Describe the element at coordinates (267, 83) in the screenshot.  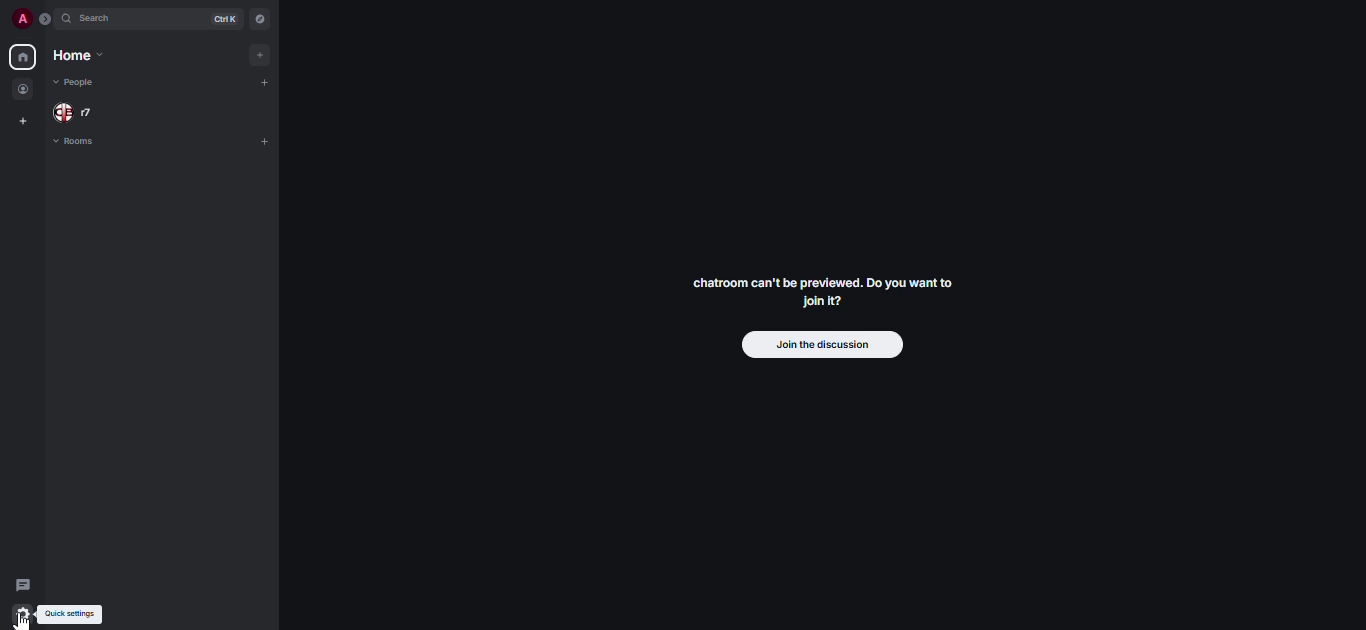
I see `add` at that location.